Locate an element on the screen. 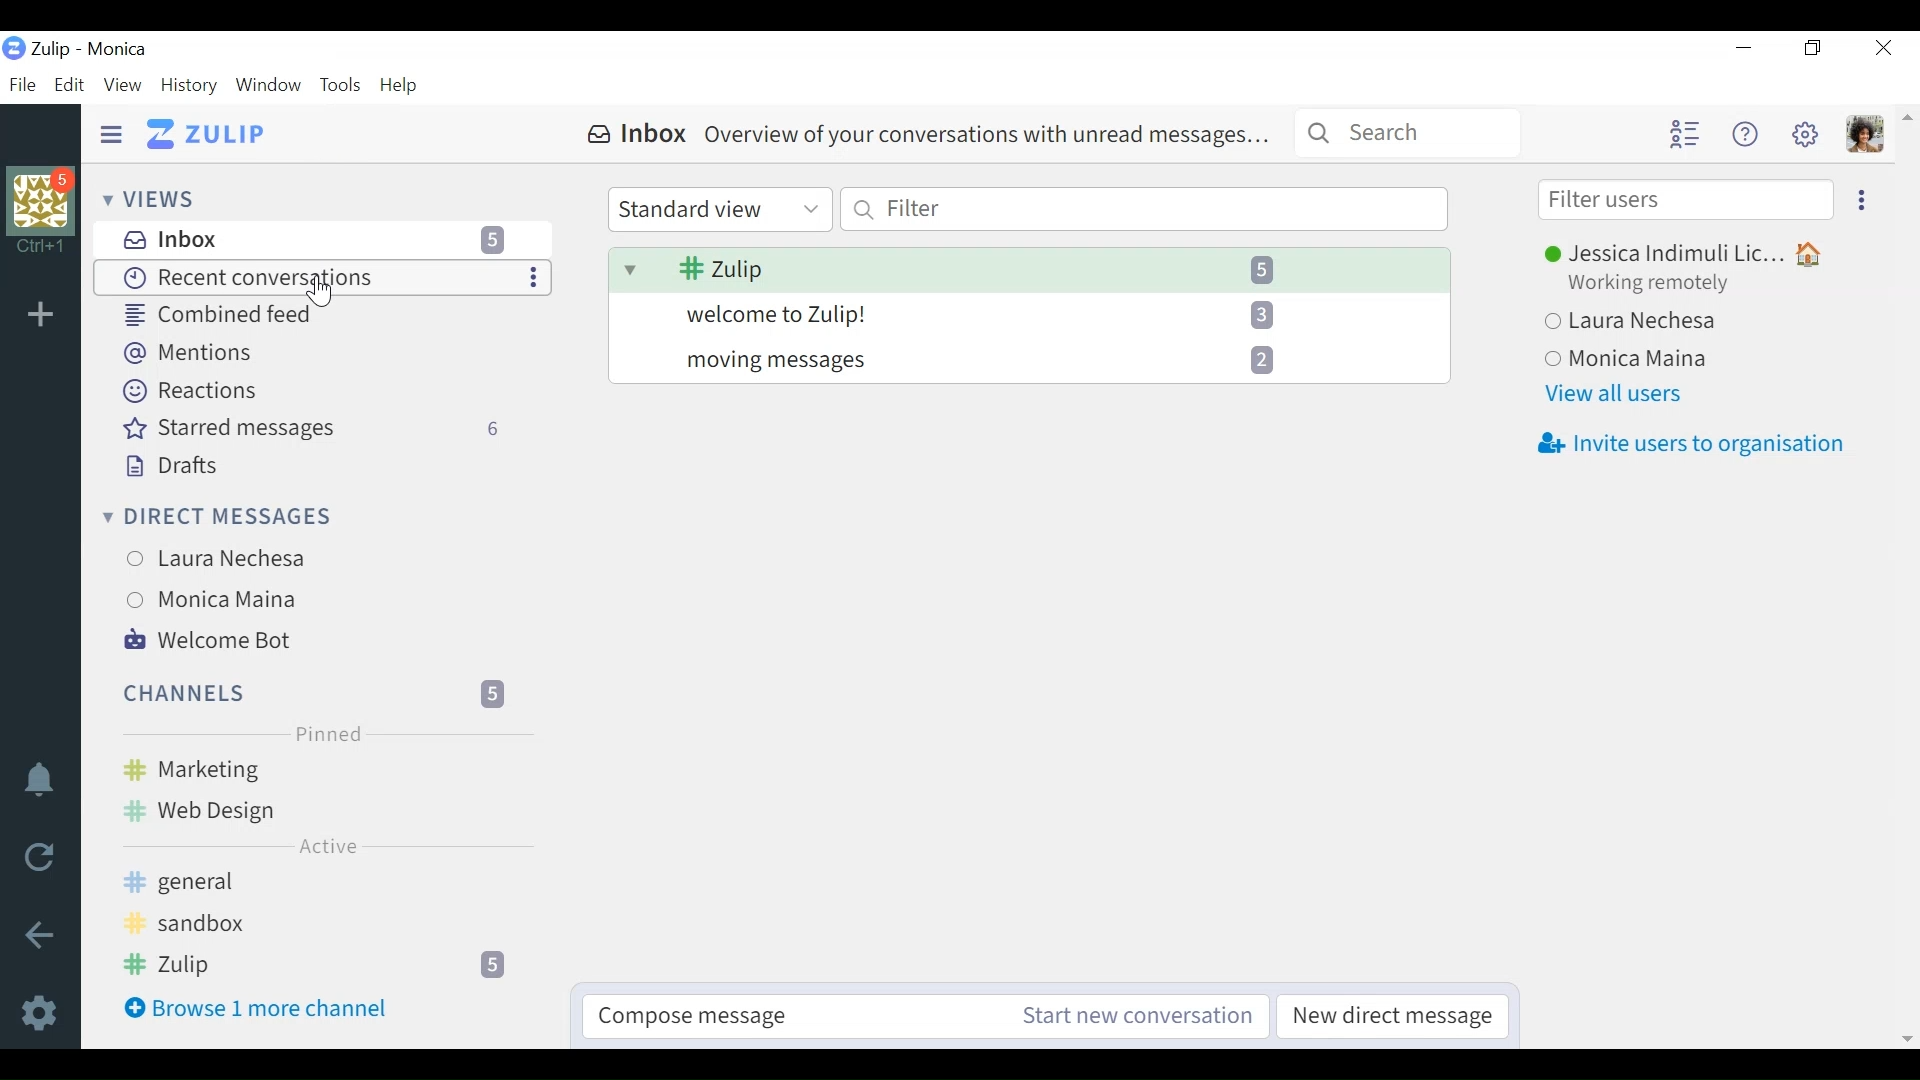 Image resolution: width=1920 pixels, height=1080 pixels. Ellipsis is located at coordinates (1859, 199).